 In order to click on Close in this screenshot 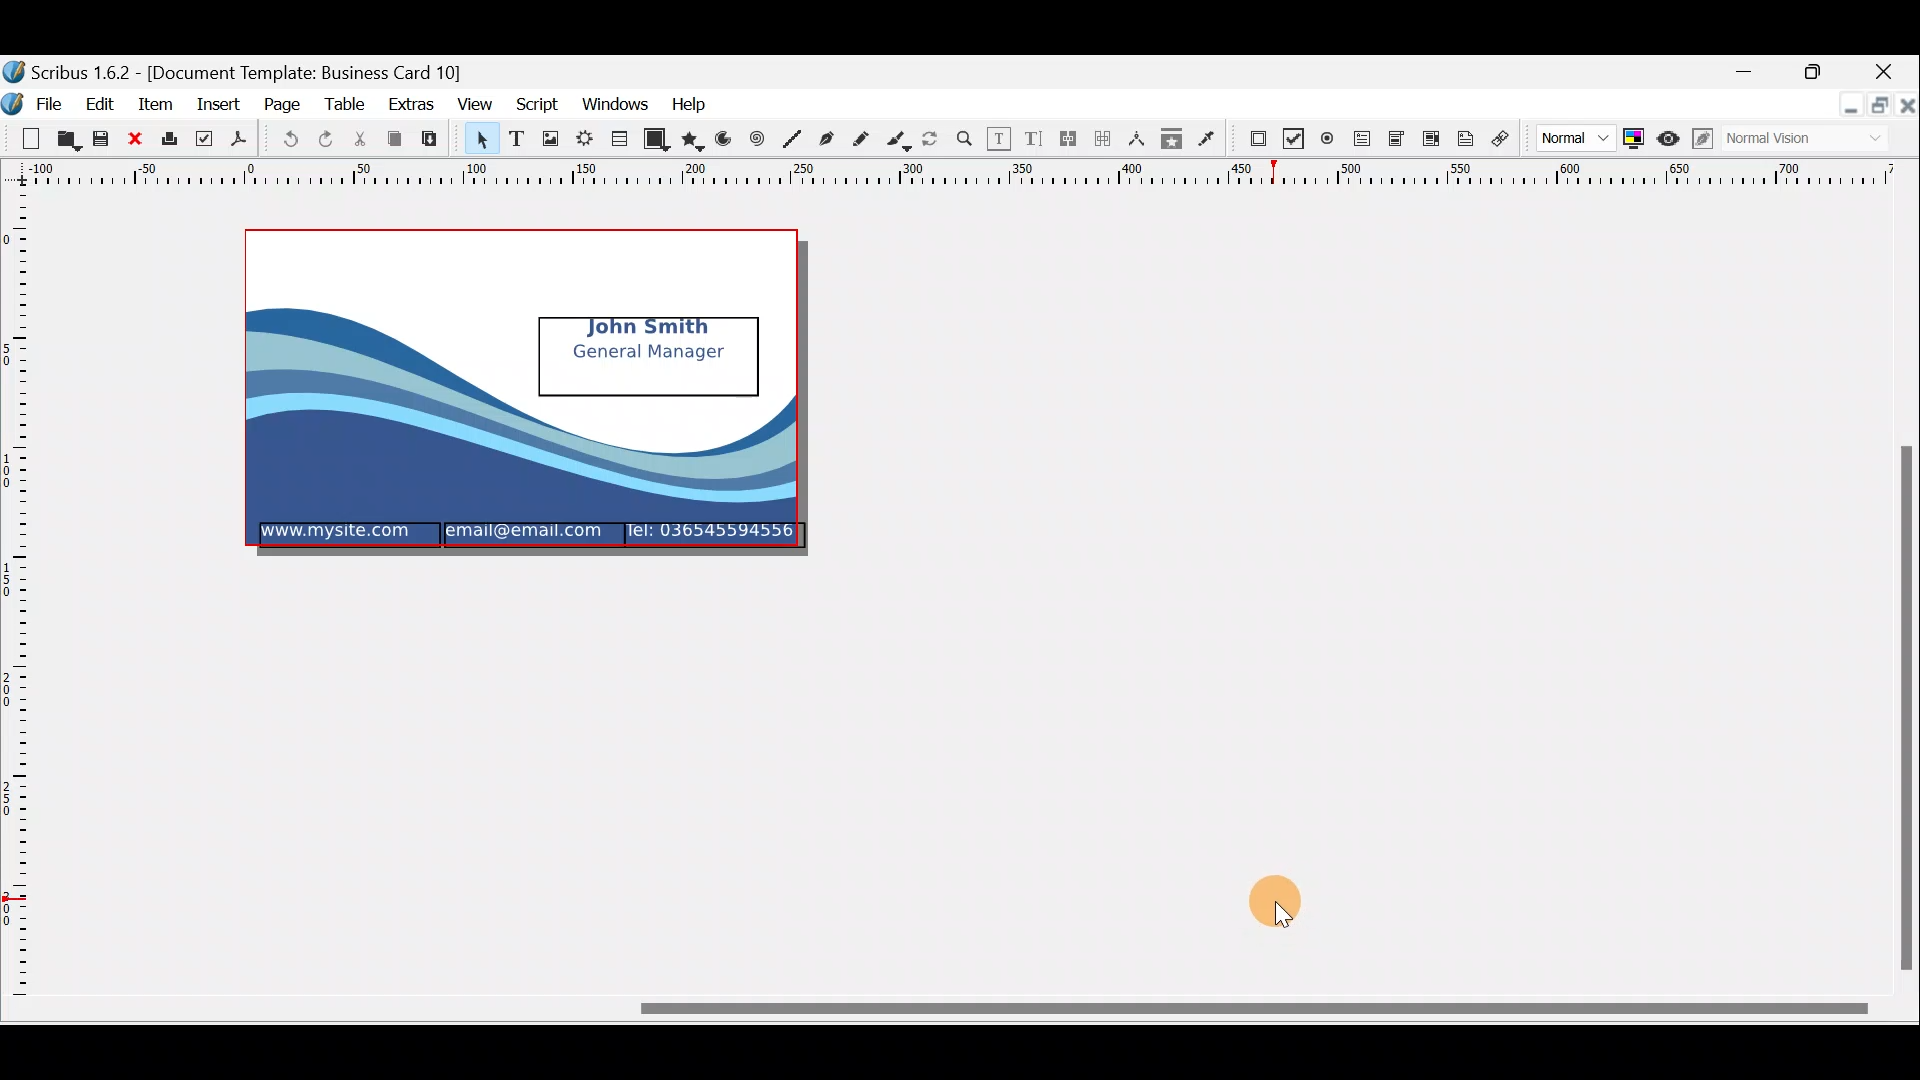, I will do `click(136, 140)`.